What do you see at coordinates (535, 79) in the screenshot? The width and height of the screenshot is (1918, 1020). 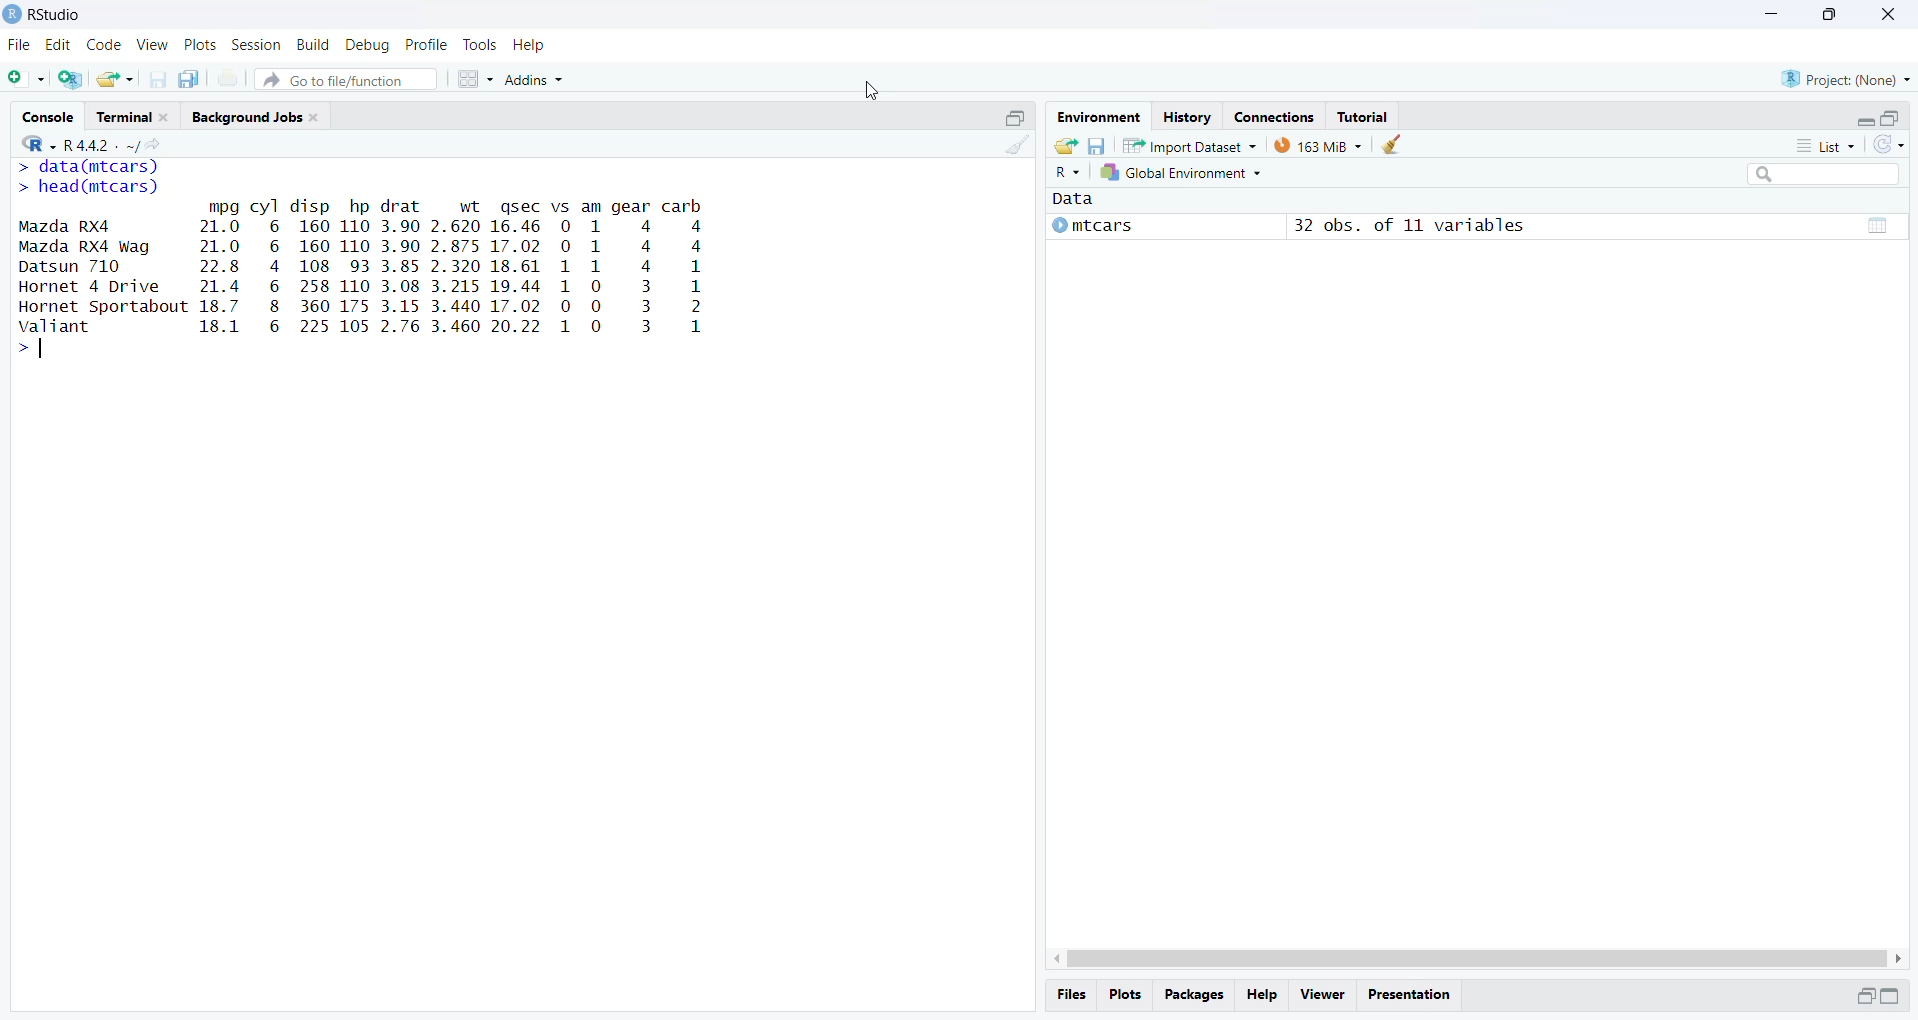 I see `Addins` at bounding box center [535, 79].